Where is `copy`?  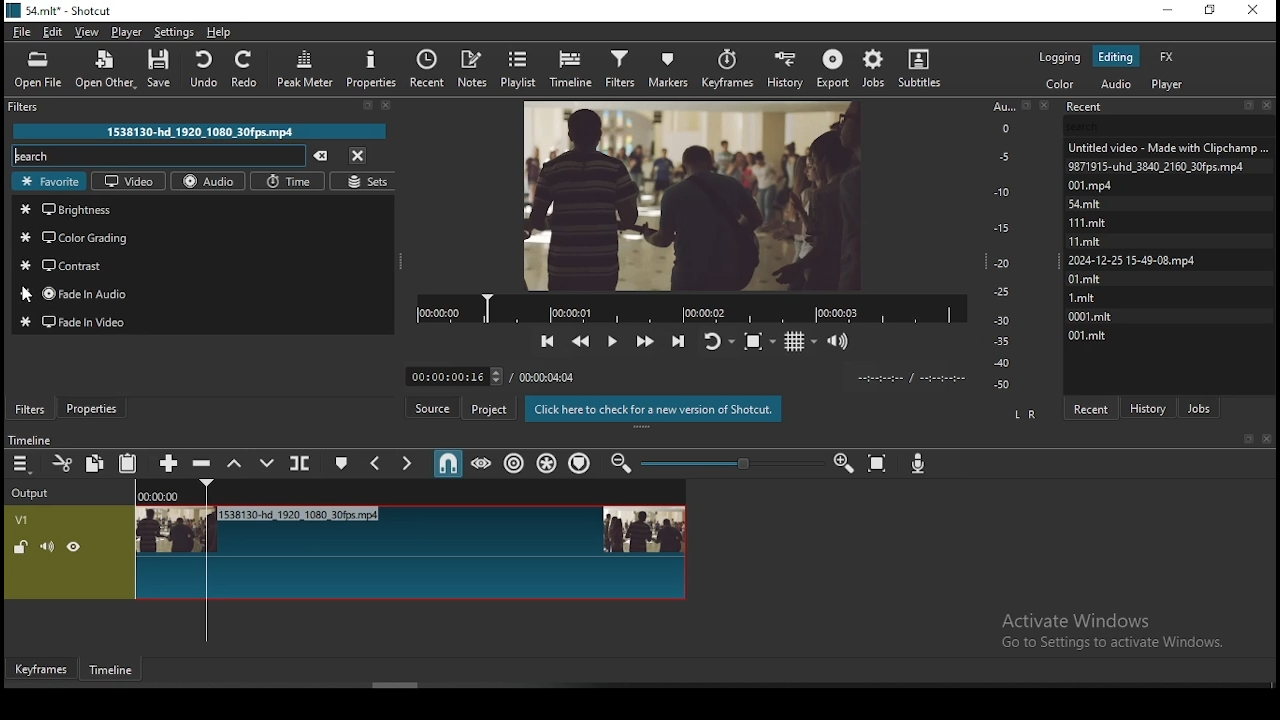
copy is located at coordinates (97, 464).